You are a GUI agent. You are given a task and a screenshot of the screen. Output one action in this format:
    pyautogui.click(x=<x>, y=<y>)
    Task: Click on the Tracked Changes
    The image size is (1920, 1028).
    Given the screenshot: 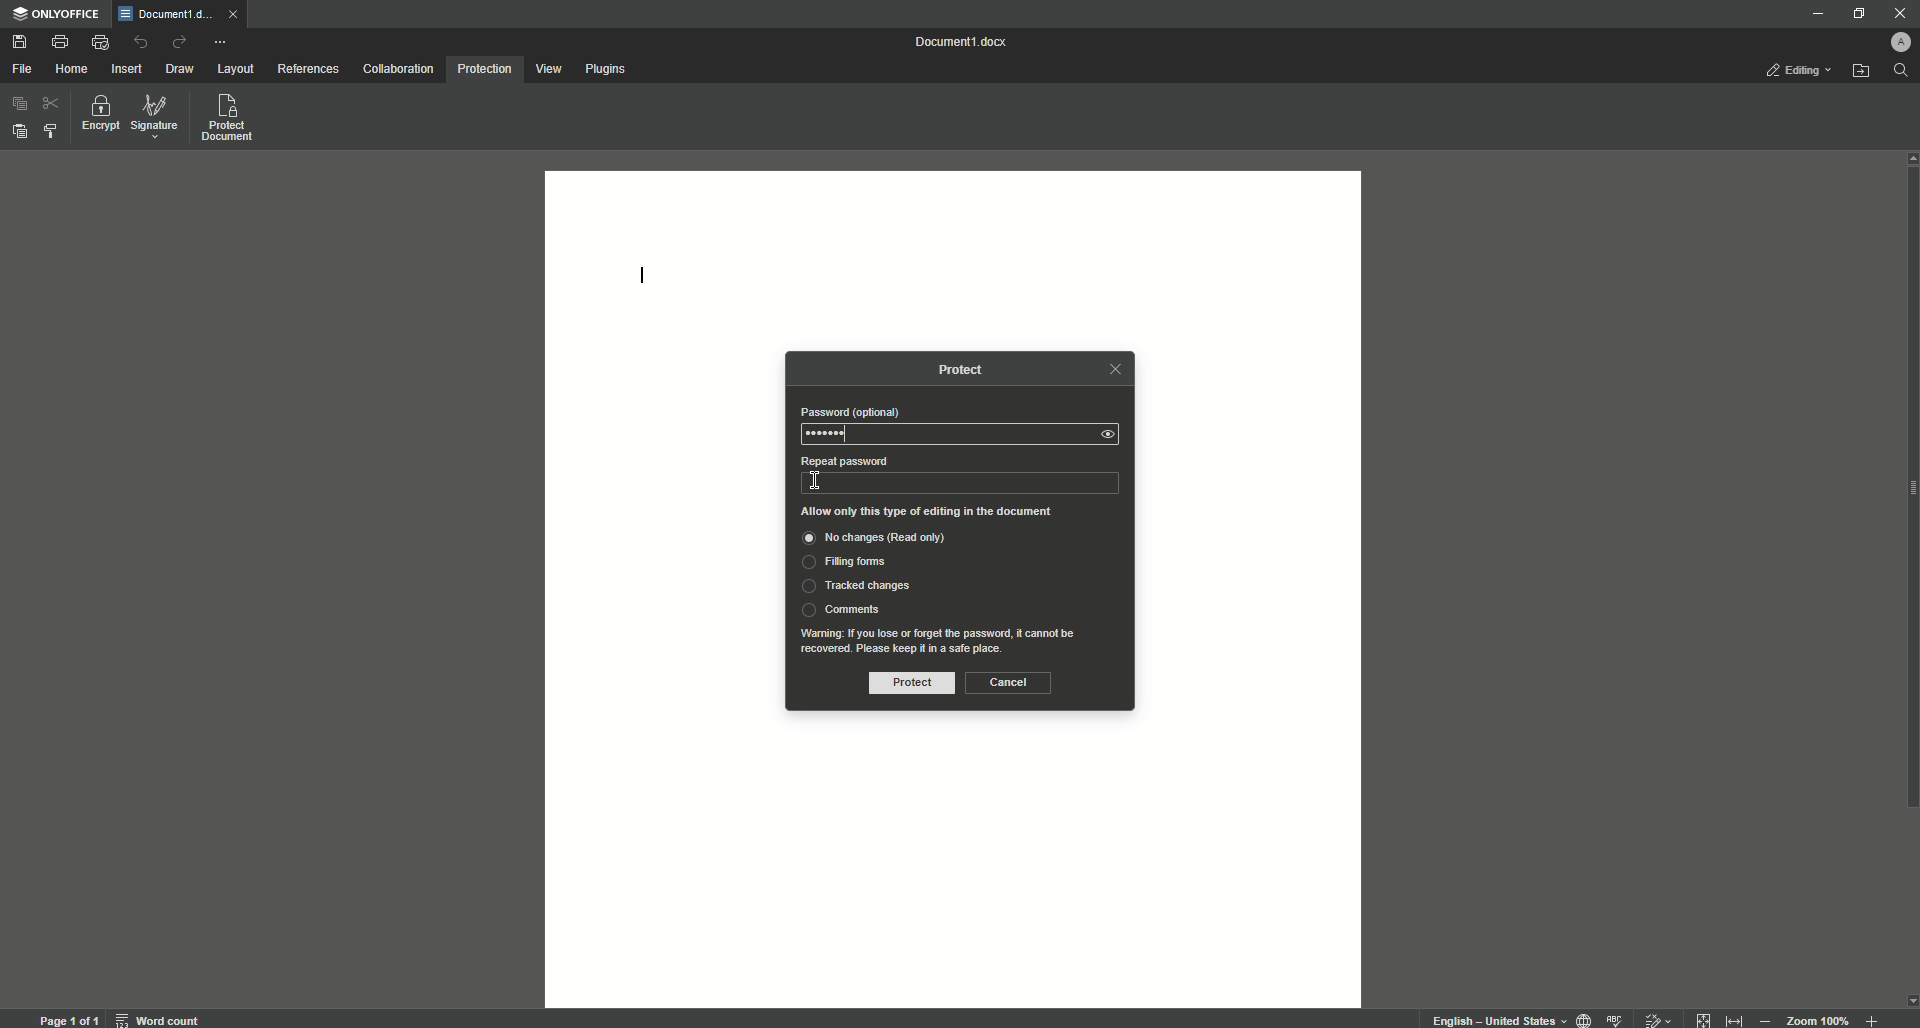 What is the action you would take?
    pyautogui.click(x=855, y=587)
    